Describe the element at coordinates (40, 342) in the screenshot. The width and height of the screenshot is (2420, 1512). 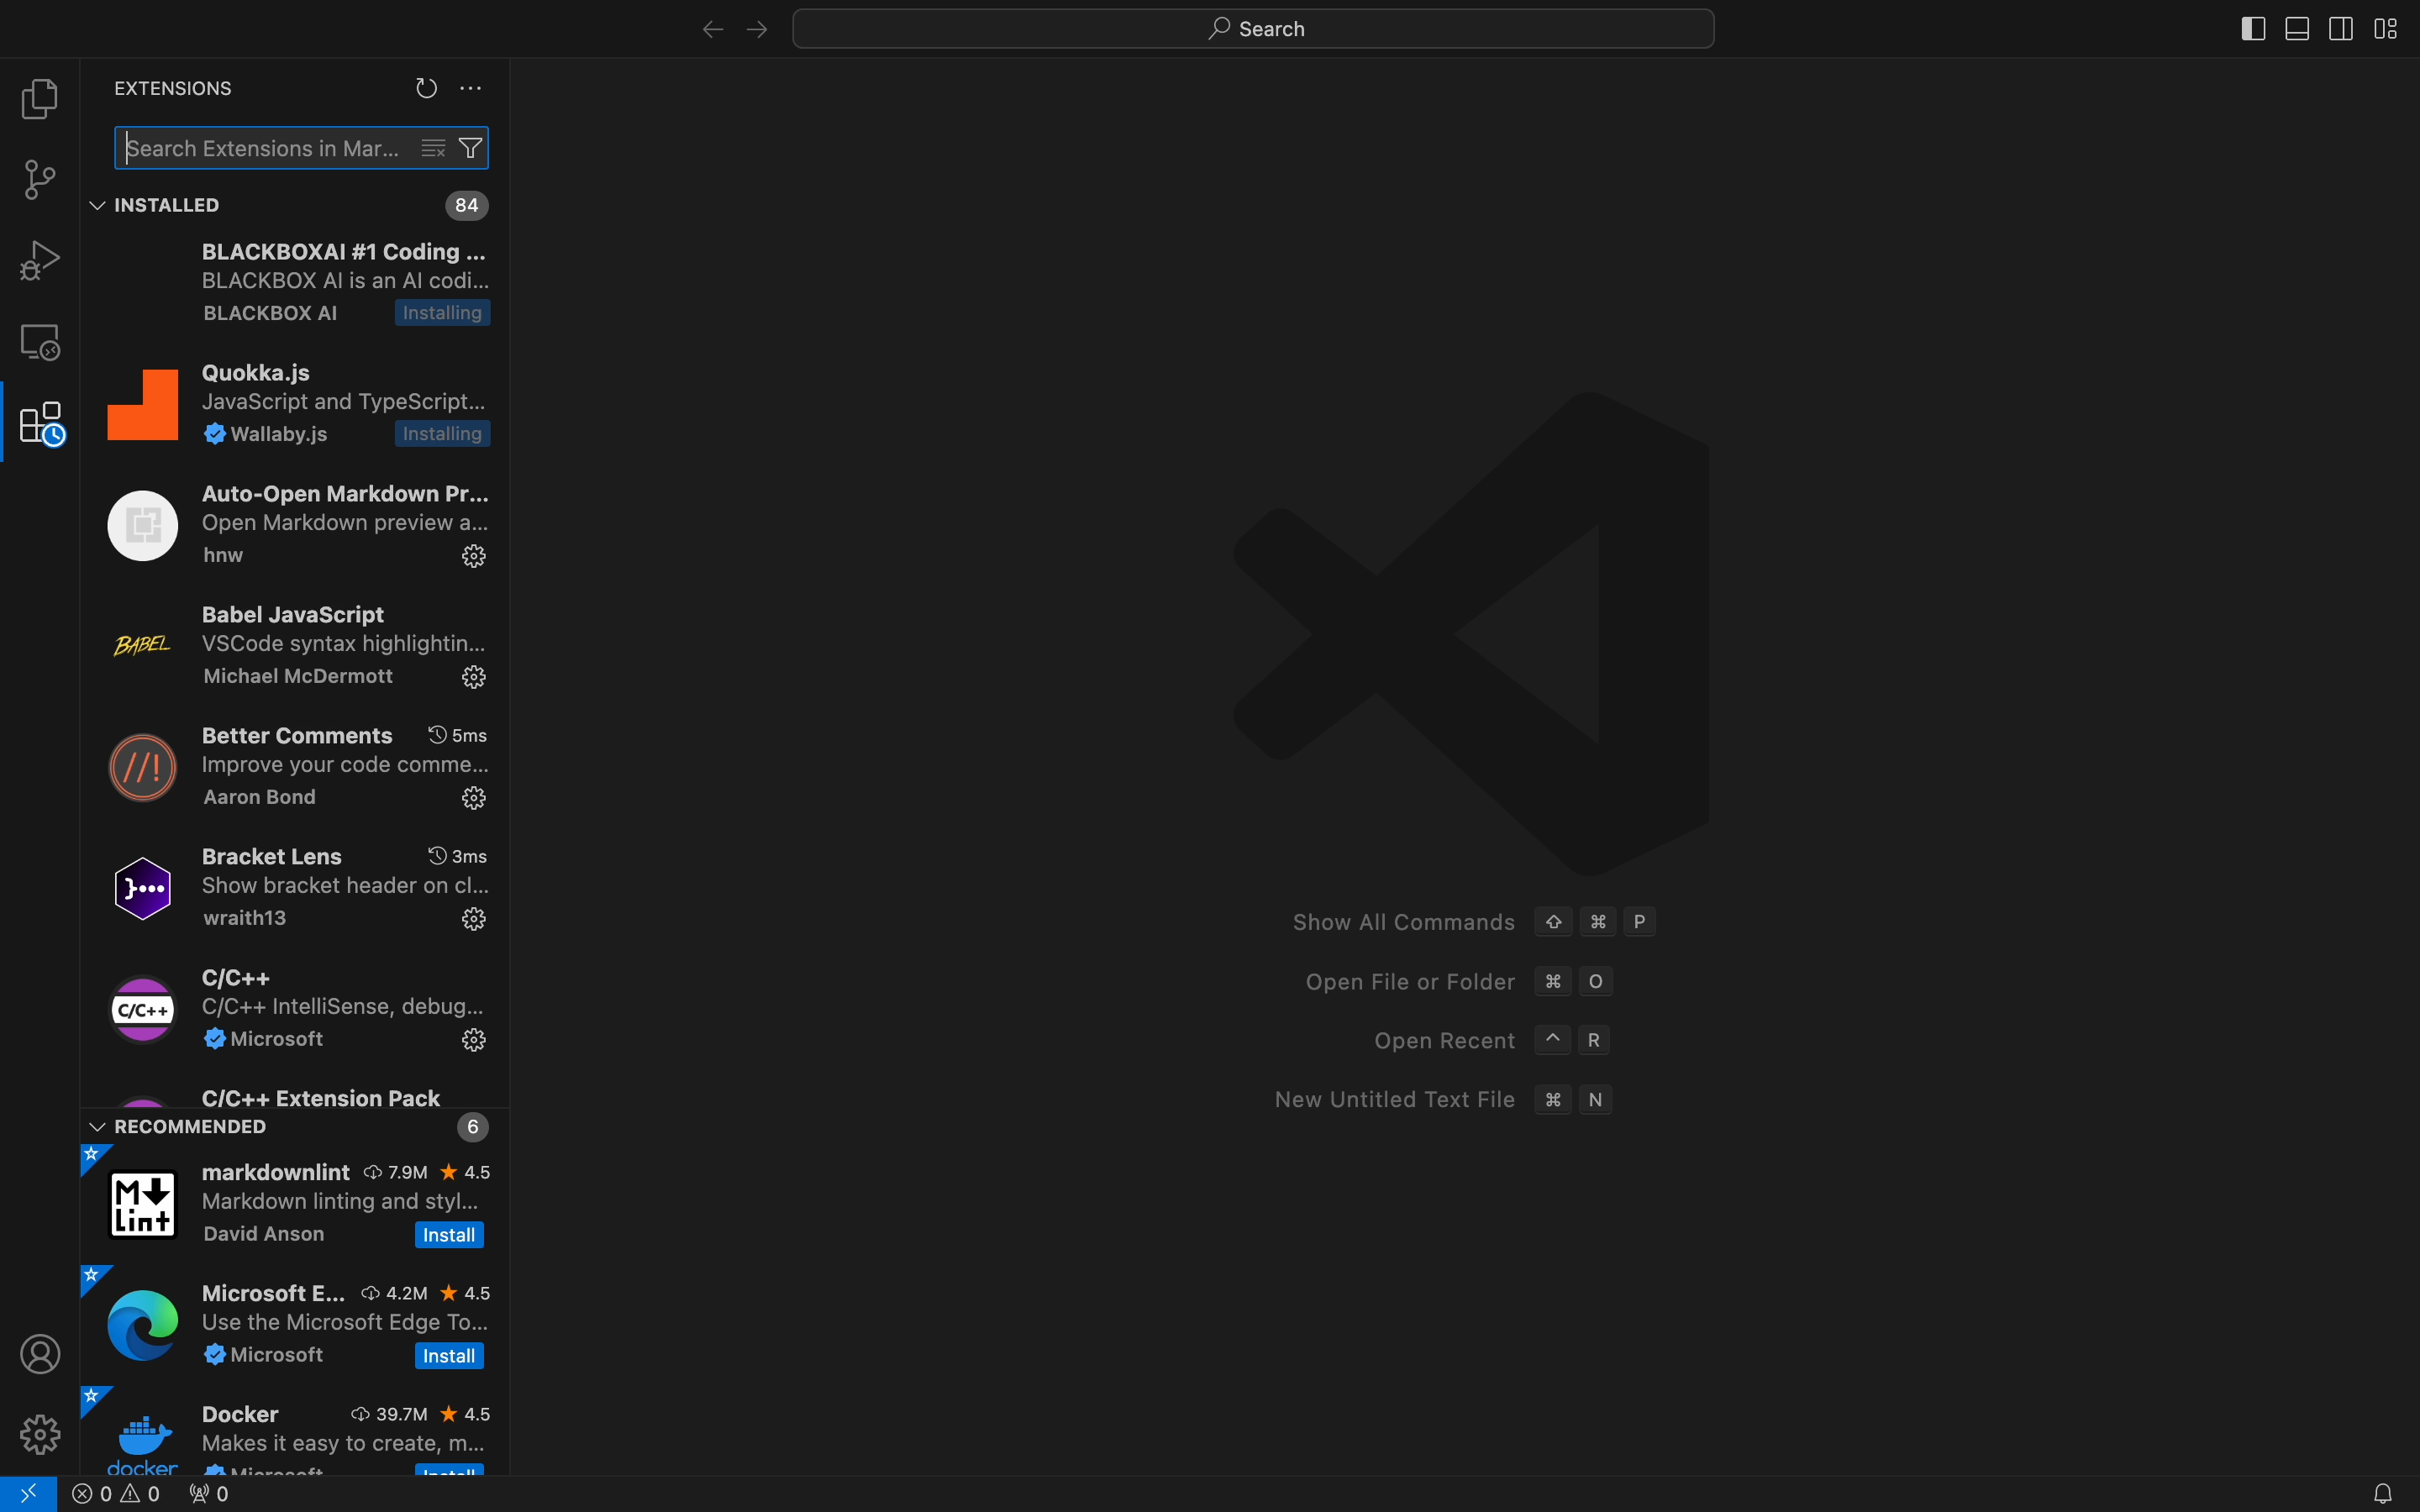
I see `remote explore` at that location.